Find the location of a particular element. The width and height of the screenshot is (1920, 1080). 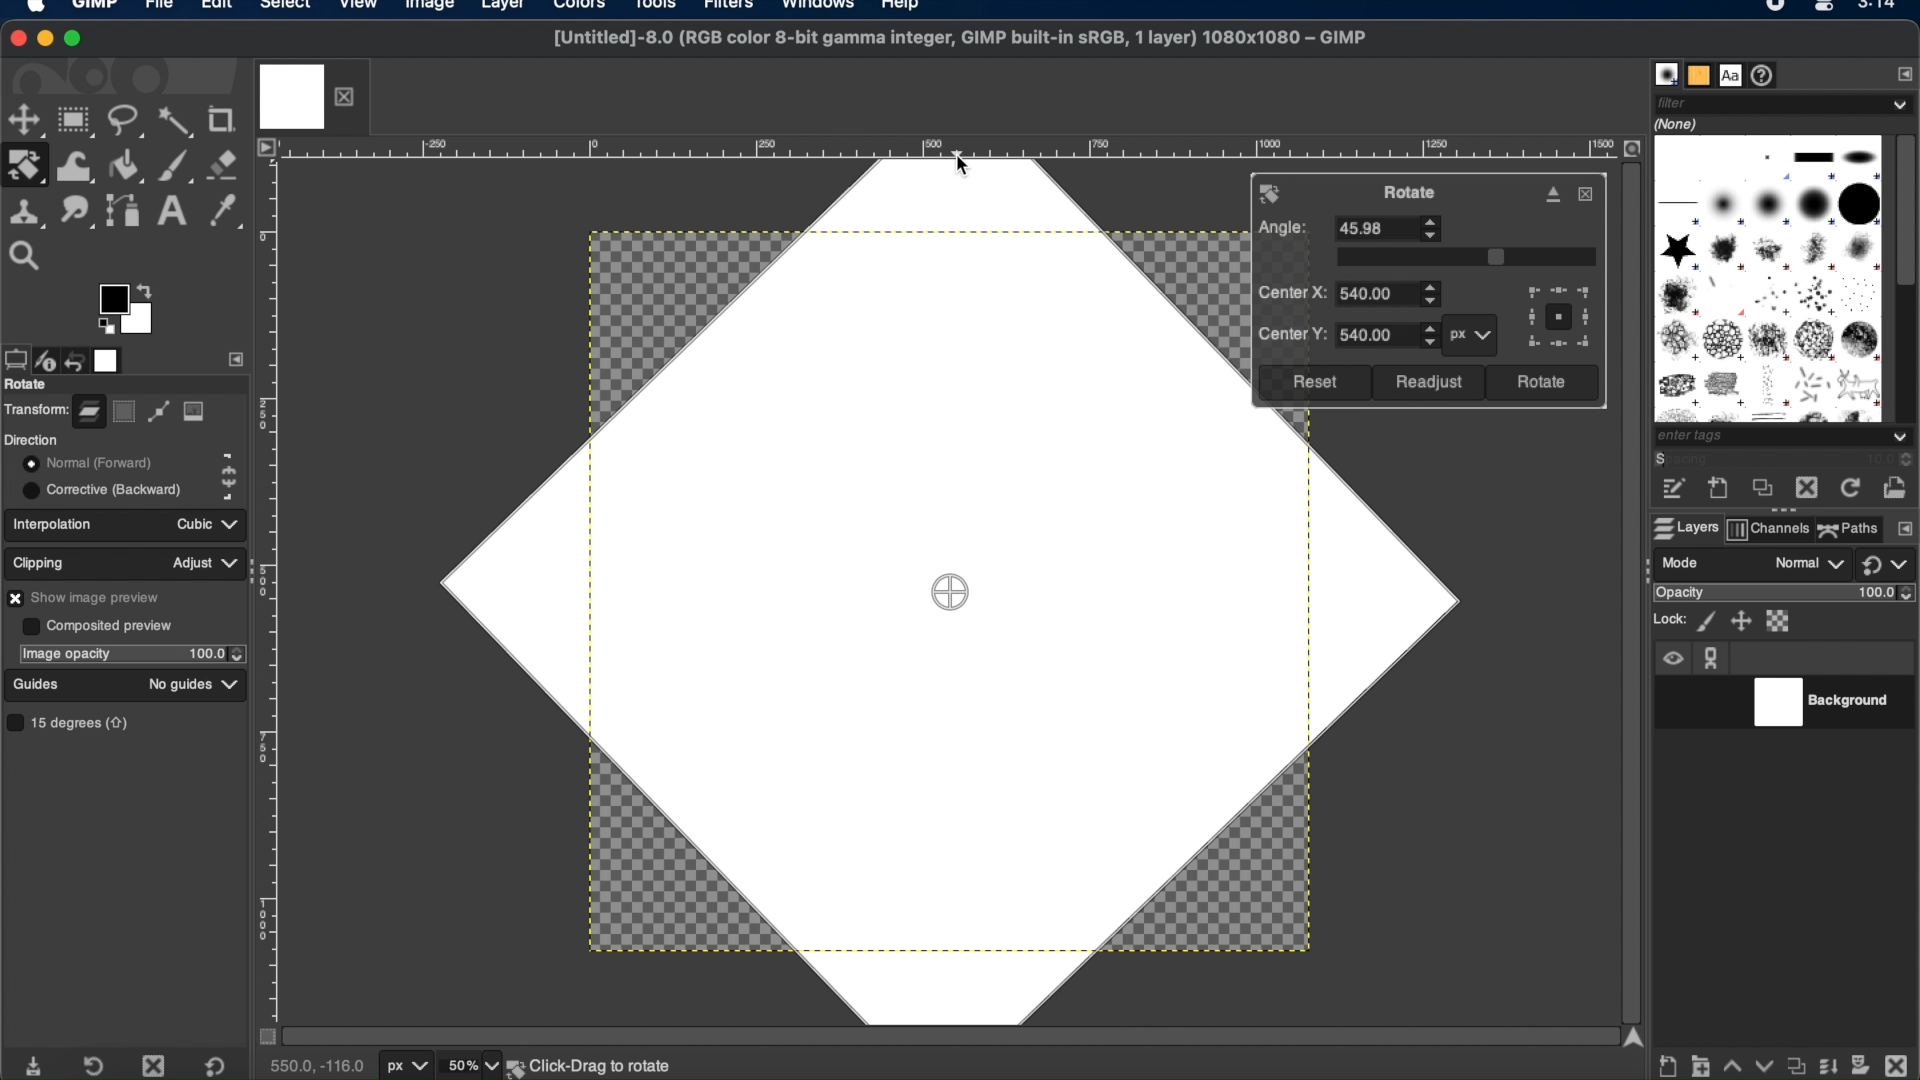

restore tool preset is located at coordinates (98, 1064).